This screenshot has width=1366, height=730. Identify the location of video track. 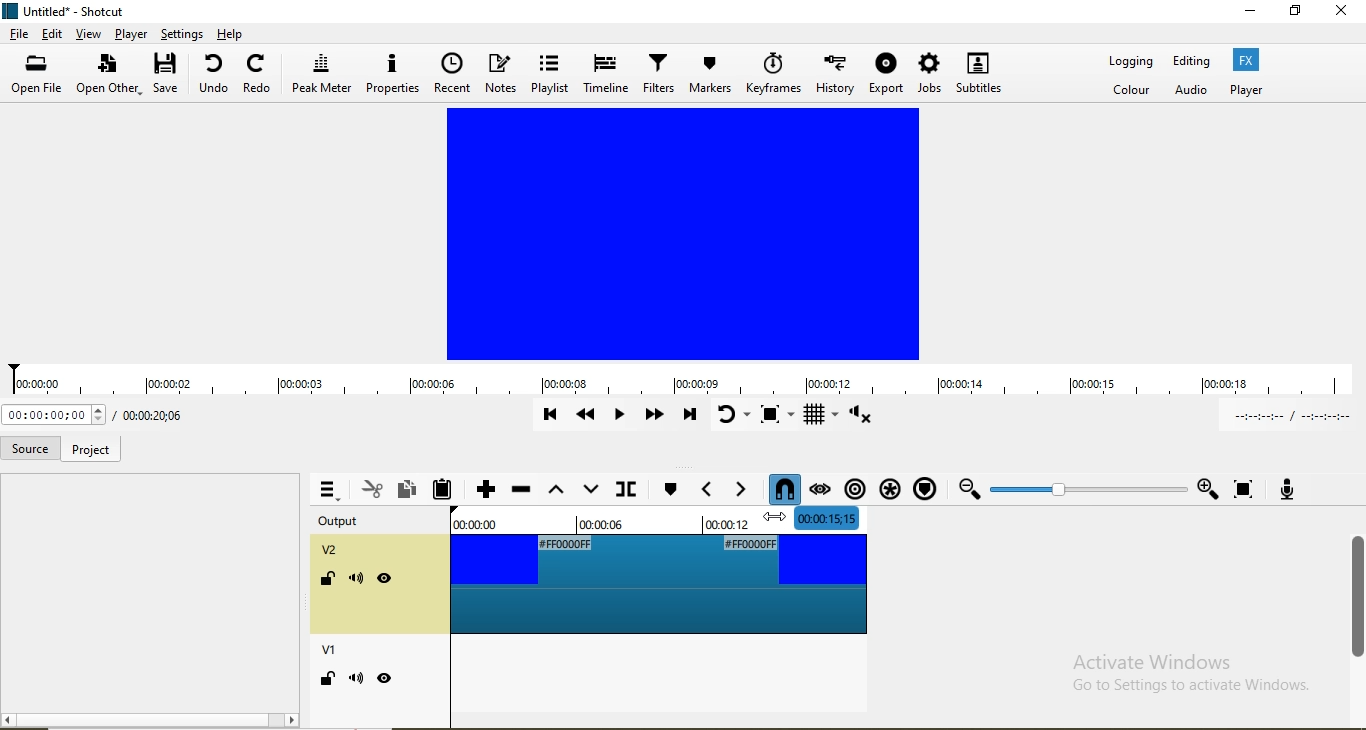
(657, 584).